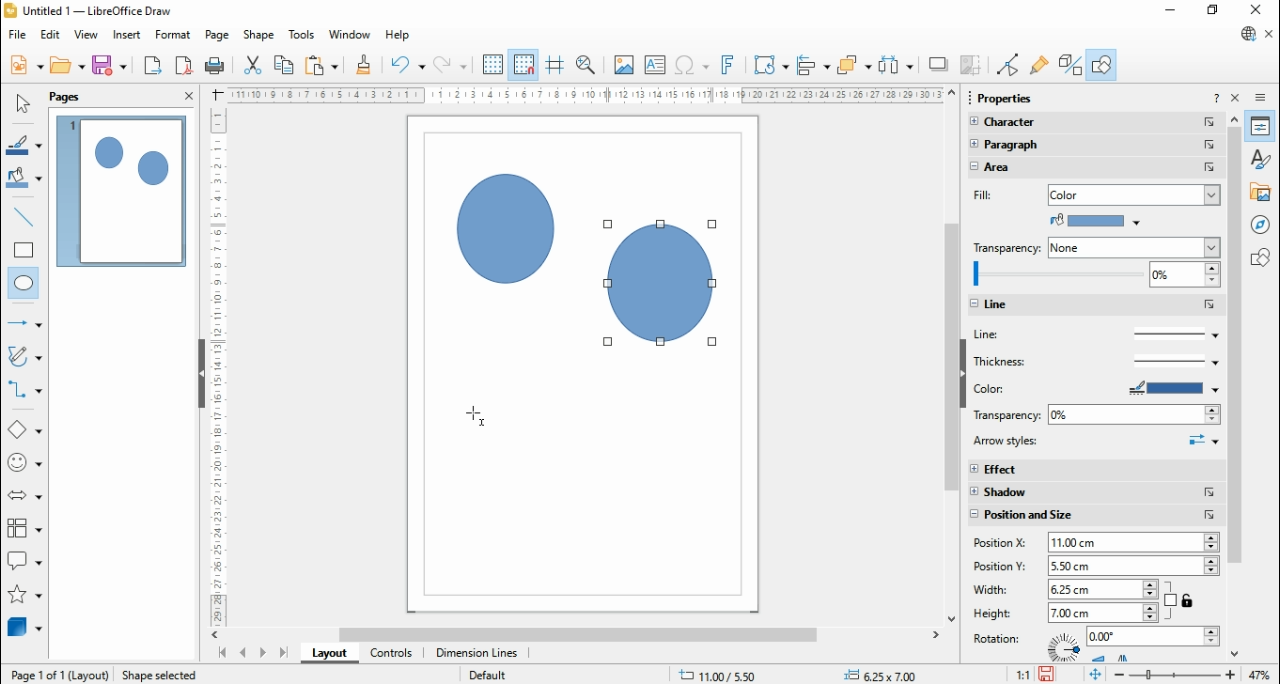 The height and width of the screenshot is (684, 1280). Describe the element at coordinates (25, 323) in the screenshot. I see `line and arrows` at that location.